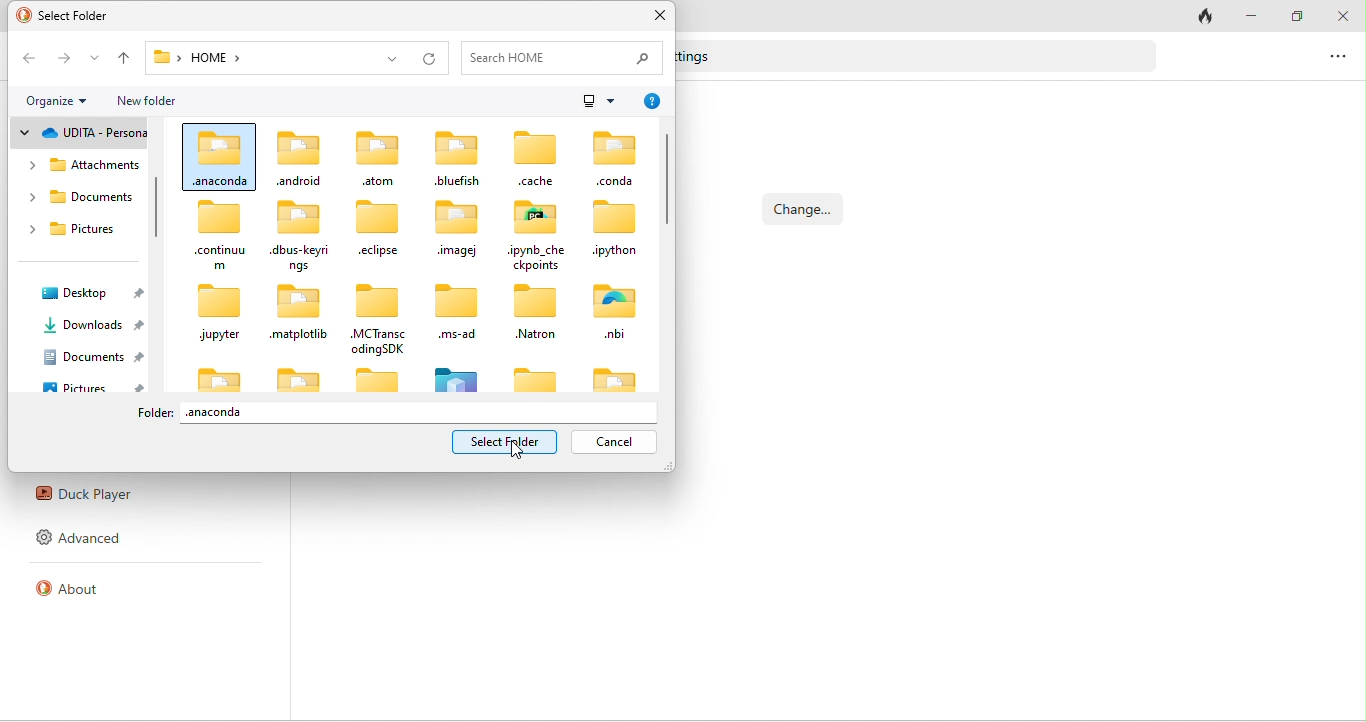 This screenshot has height=722, width=1366. What do you see at coordinates (457, 160) in the screenshot?
I see `.bluefish` at bounding box center [457, 160].